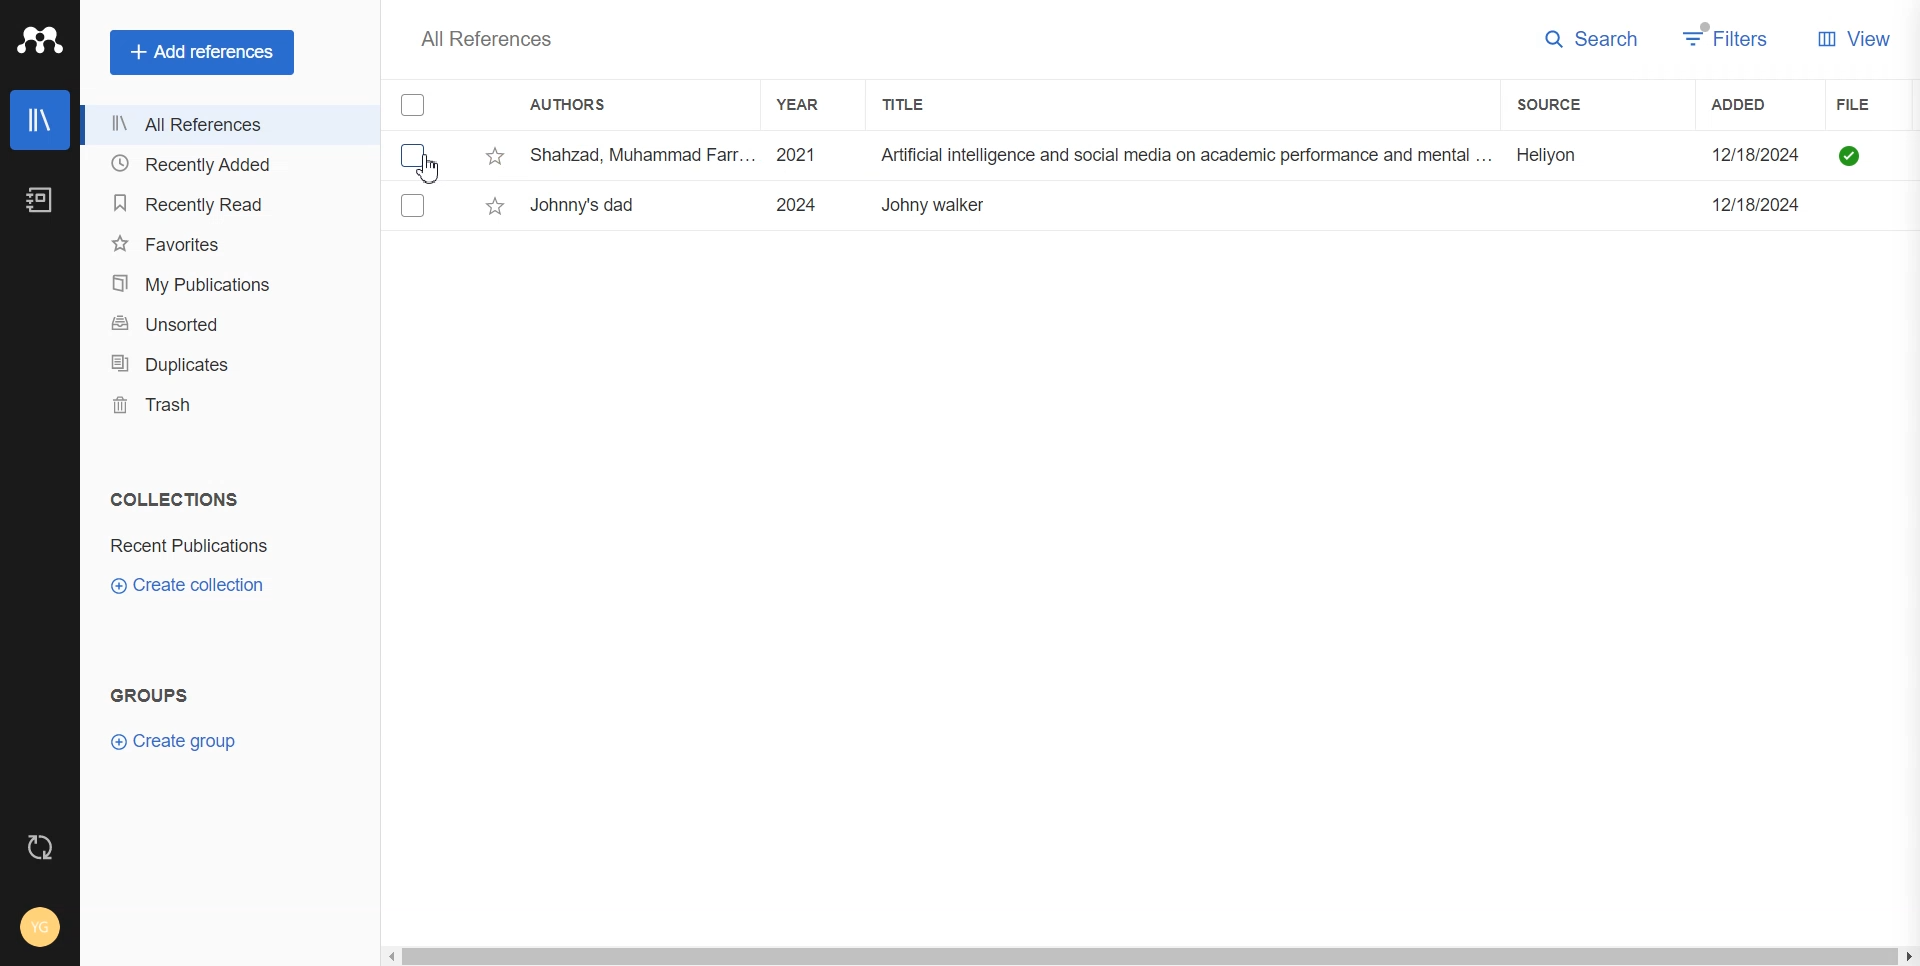 The height and width of the screenshot is (966, 1920). What do you see at coordinates (496, 157) in the screenshot?
I see `star` at bounding box center [496, 157].